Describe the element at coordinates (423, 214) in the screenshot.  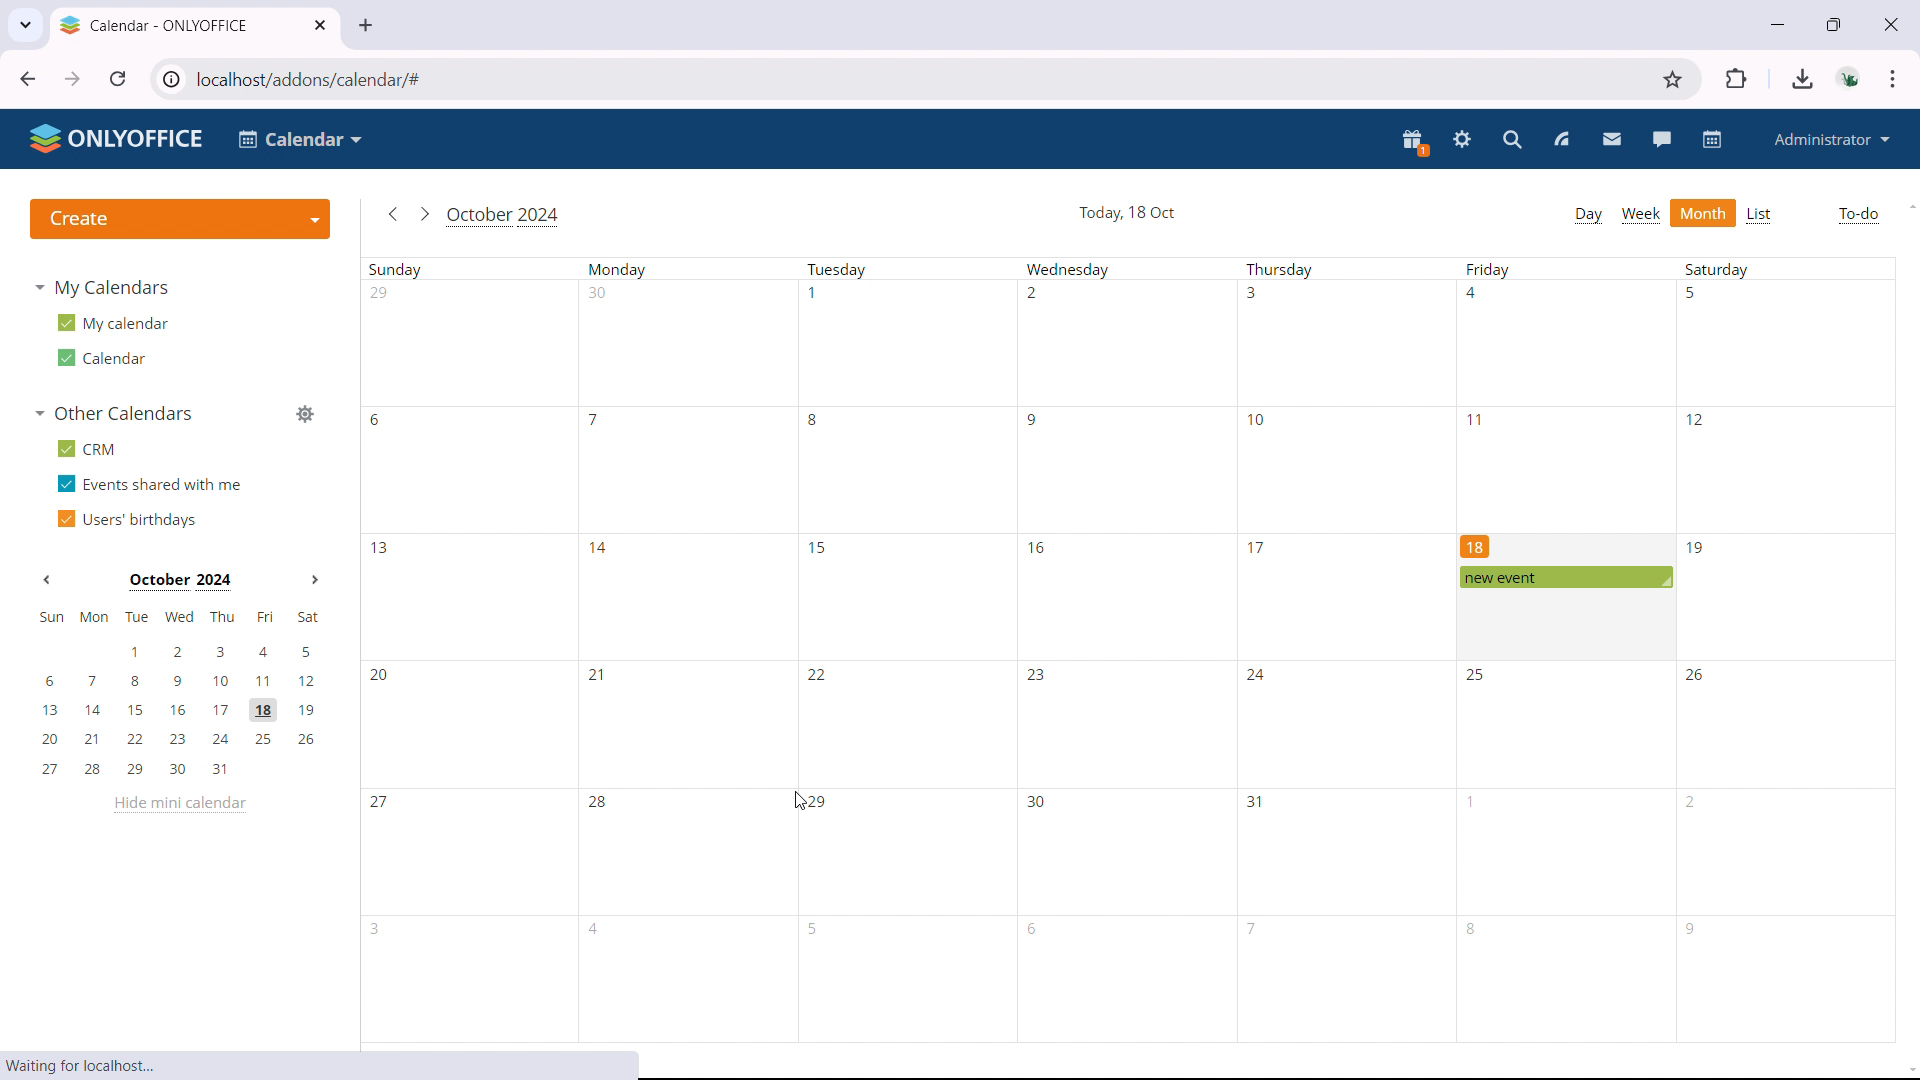
I see `go to next month` at that location.